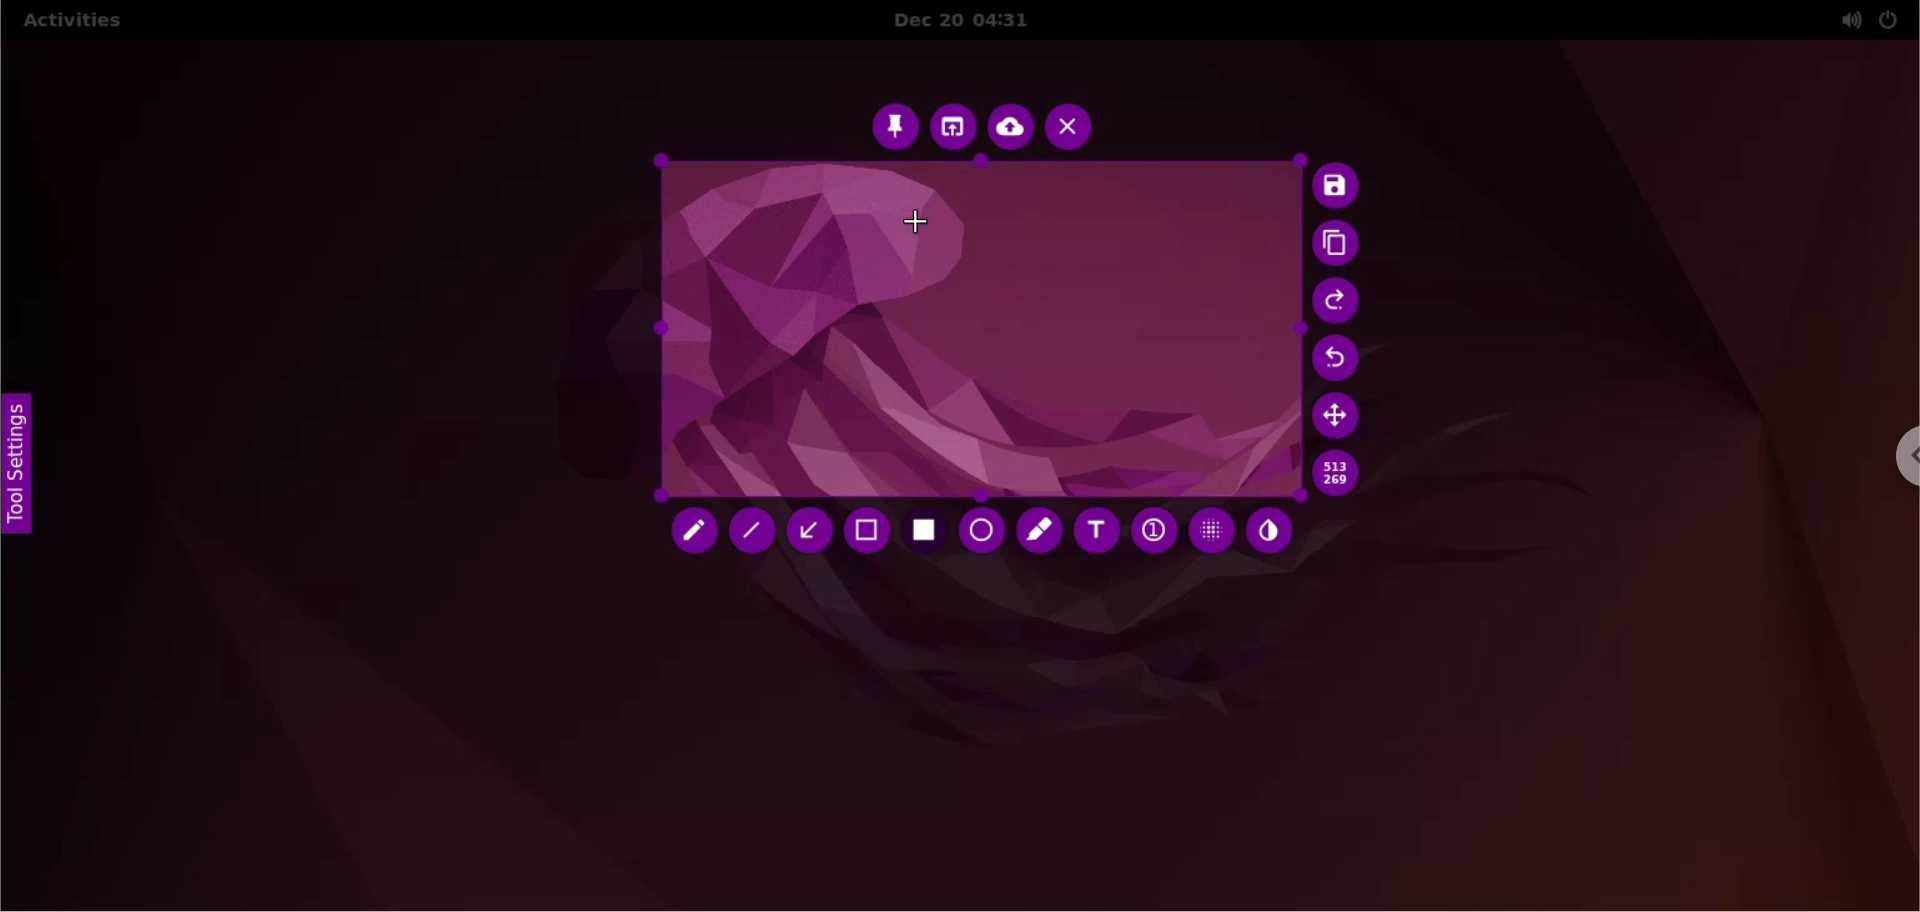 The width and height of the screenshot is (1920, 912). Describe the element at coordinates (951, 125) in the screenshot. I see `choose app to open screenshot` at that location.